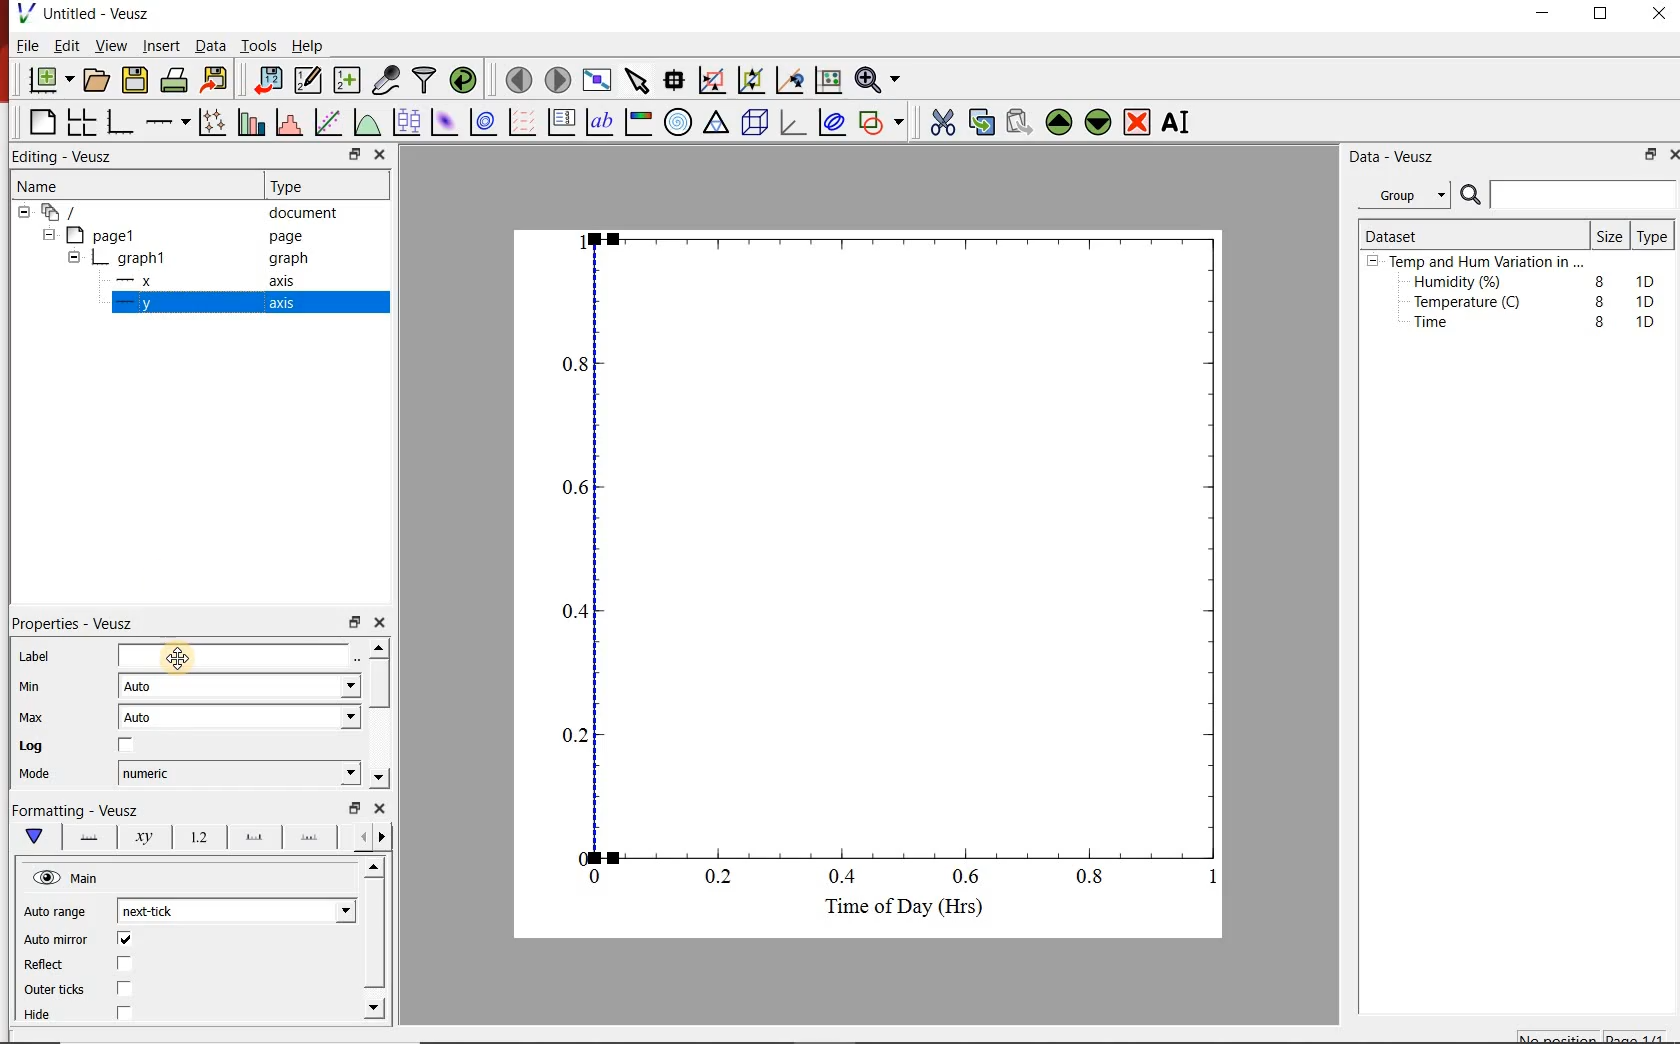 Image resolution: width=1680 pixels, height=1044 pixels. Describe the element at coordinates (328, 688) in the screenshot. I see `Min dropdown` at that location.